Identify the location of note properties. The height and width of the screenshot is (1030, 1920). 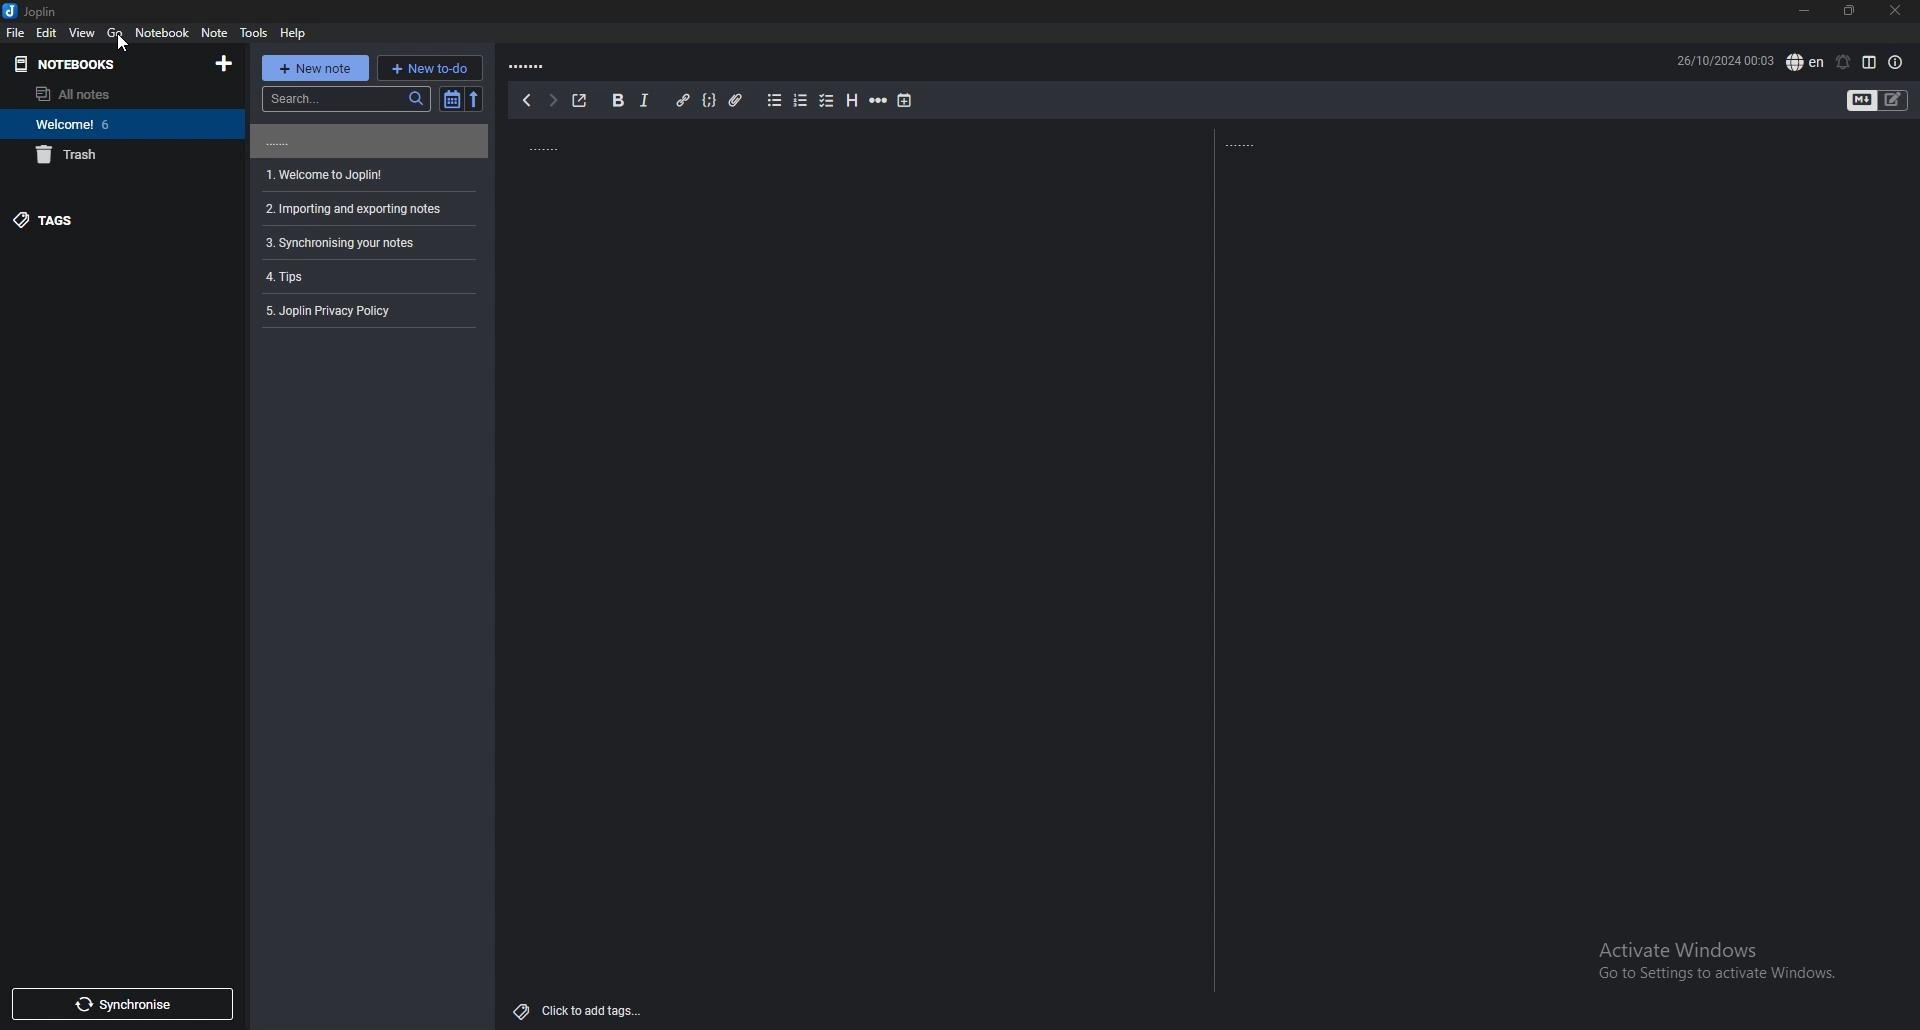
(1895, 62).